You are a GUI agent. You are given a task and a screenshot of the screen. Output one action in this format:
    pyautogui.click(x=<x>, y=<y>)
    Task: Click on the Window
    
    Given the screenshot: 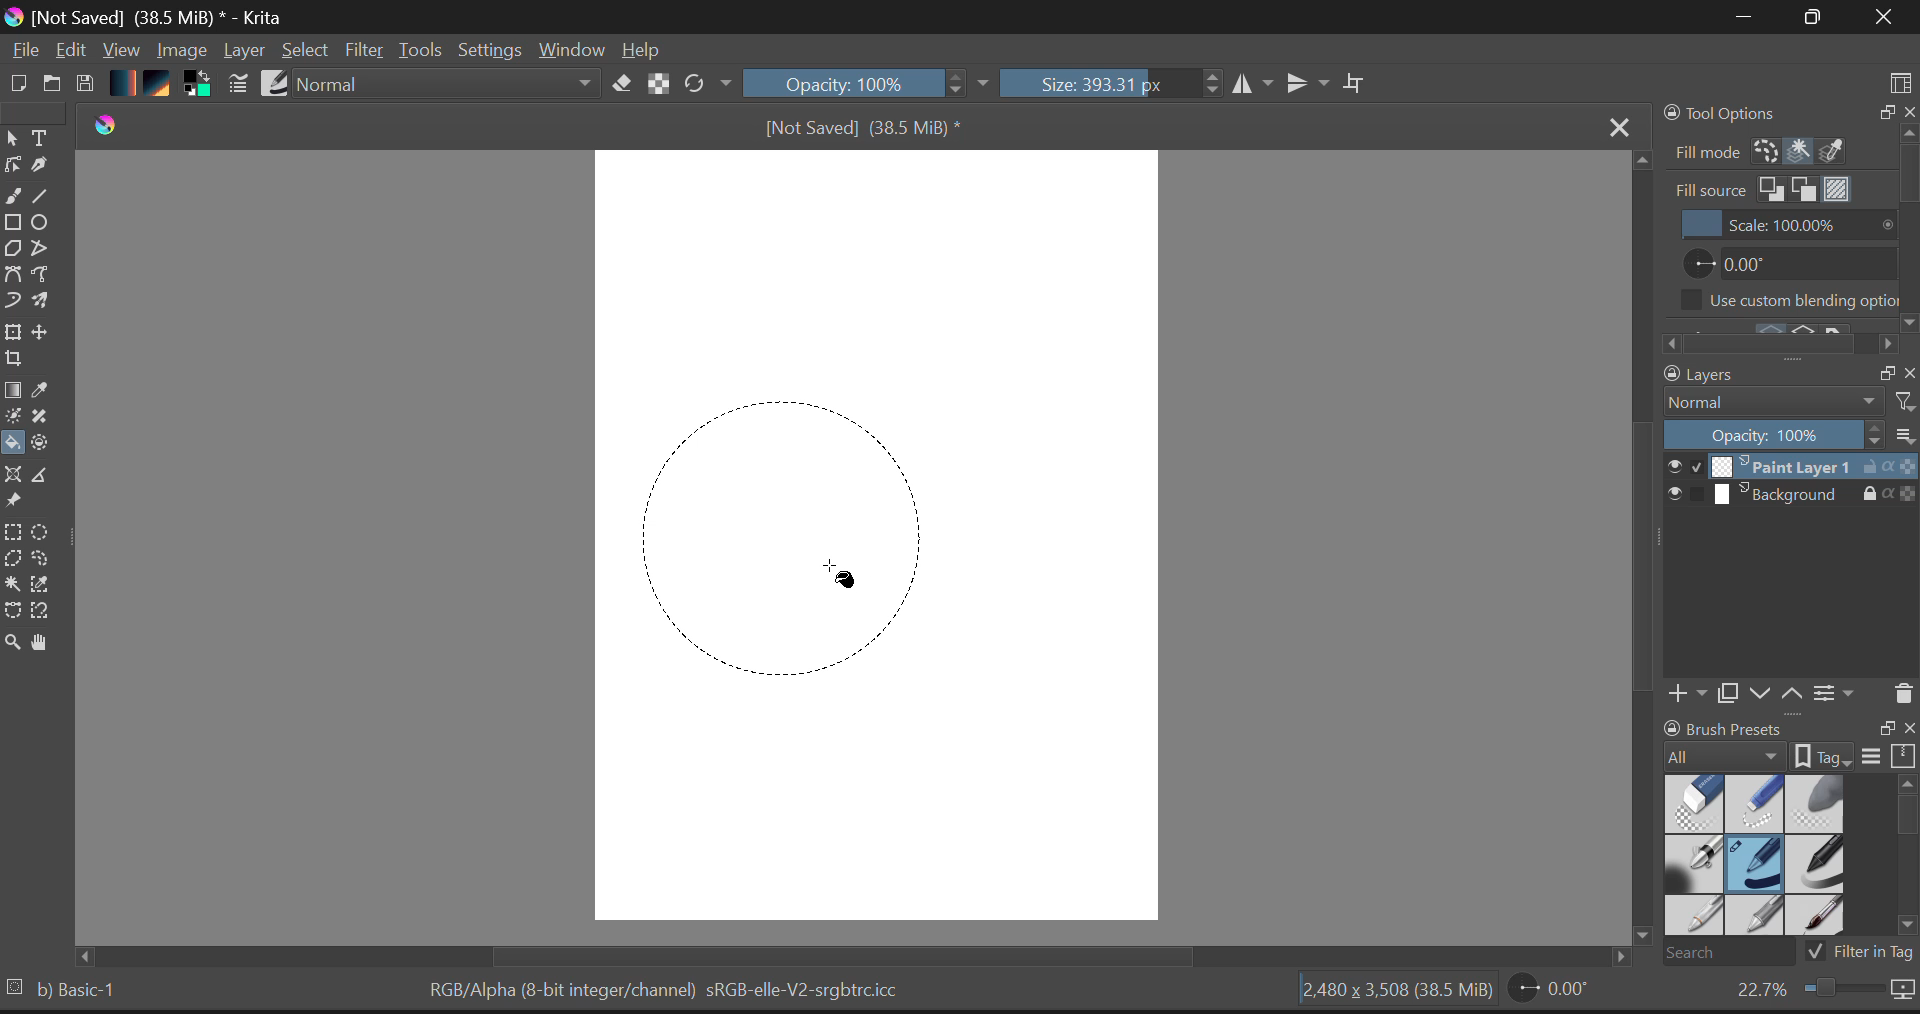 What is the action you would take?
    pyautogui.click(x=570, y=49)
    